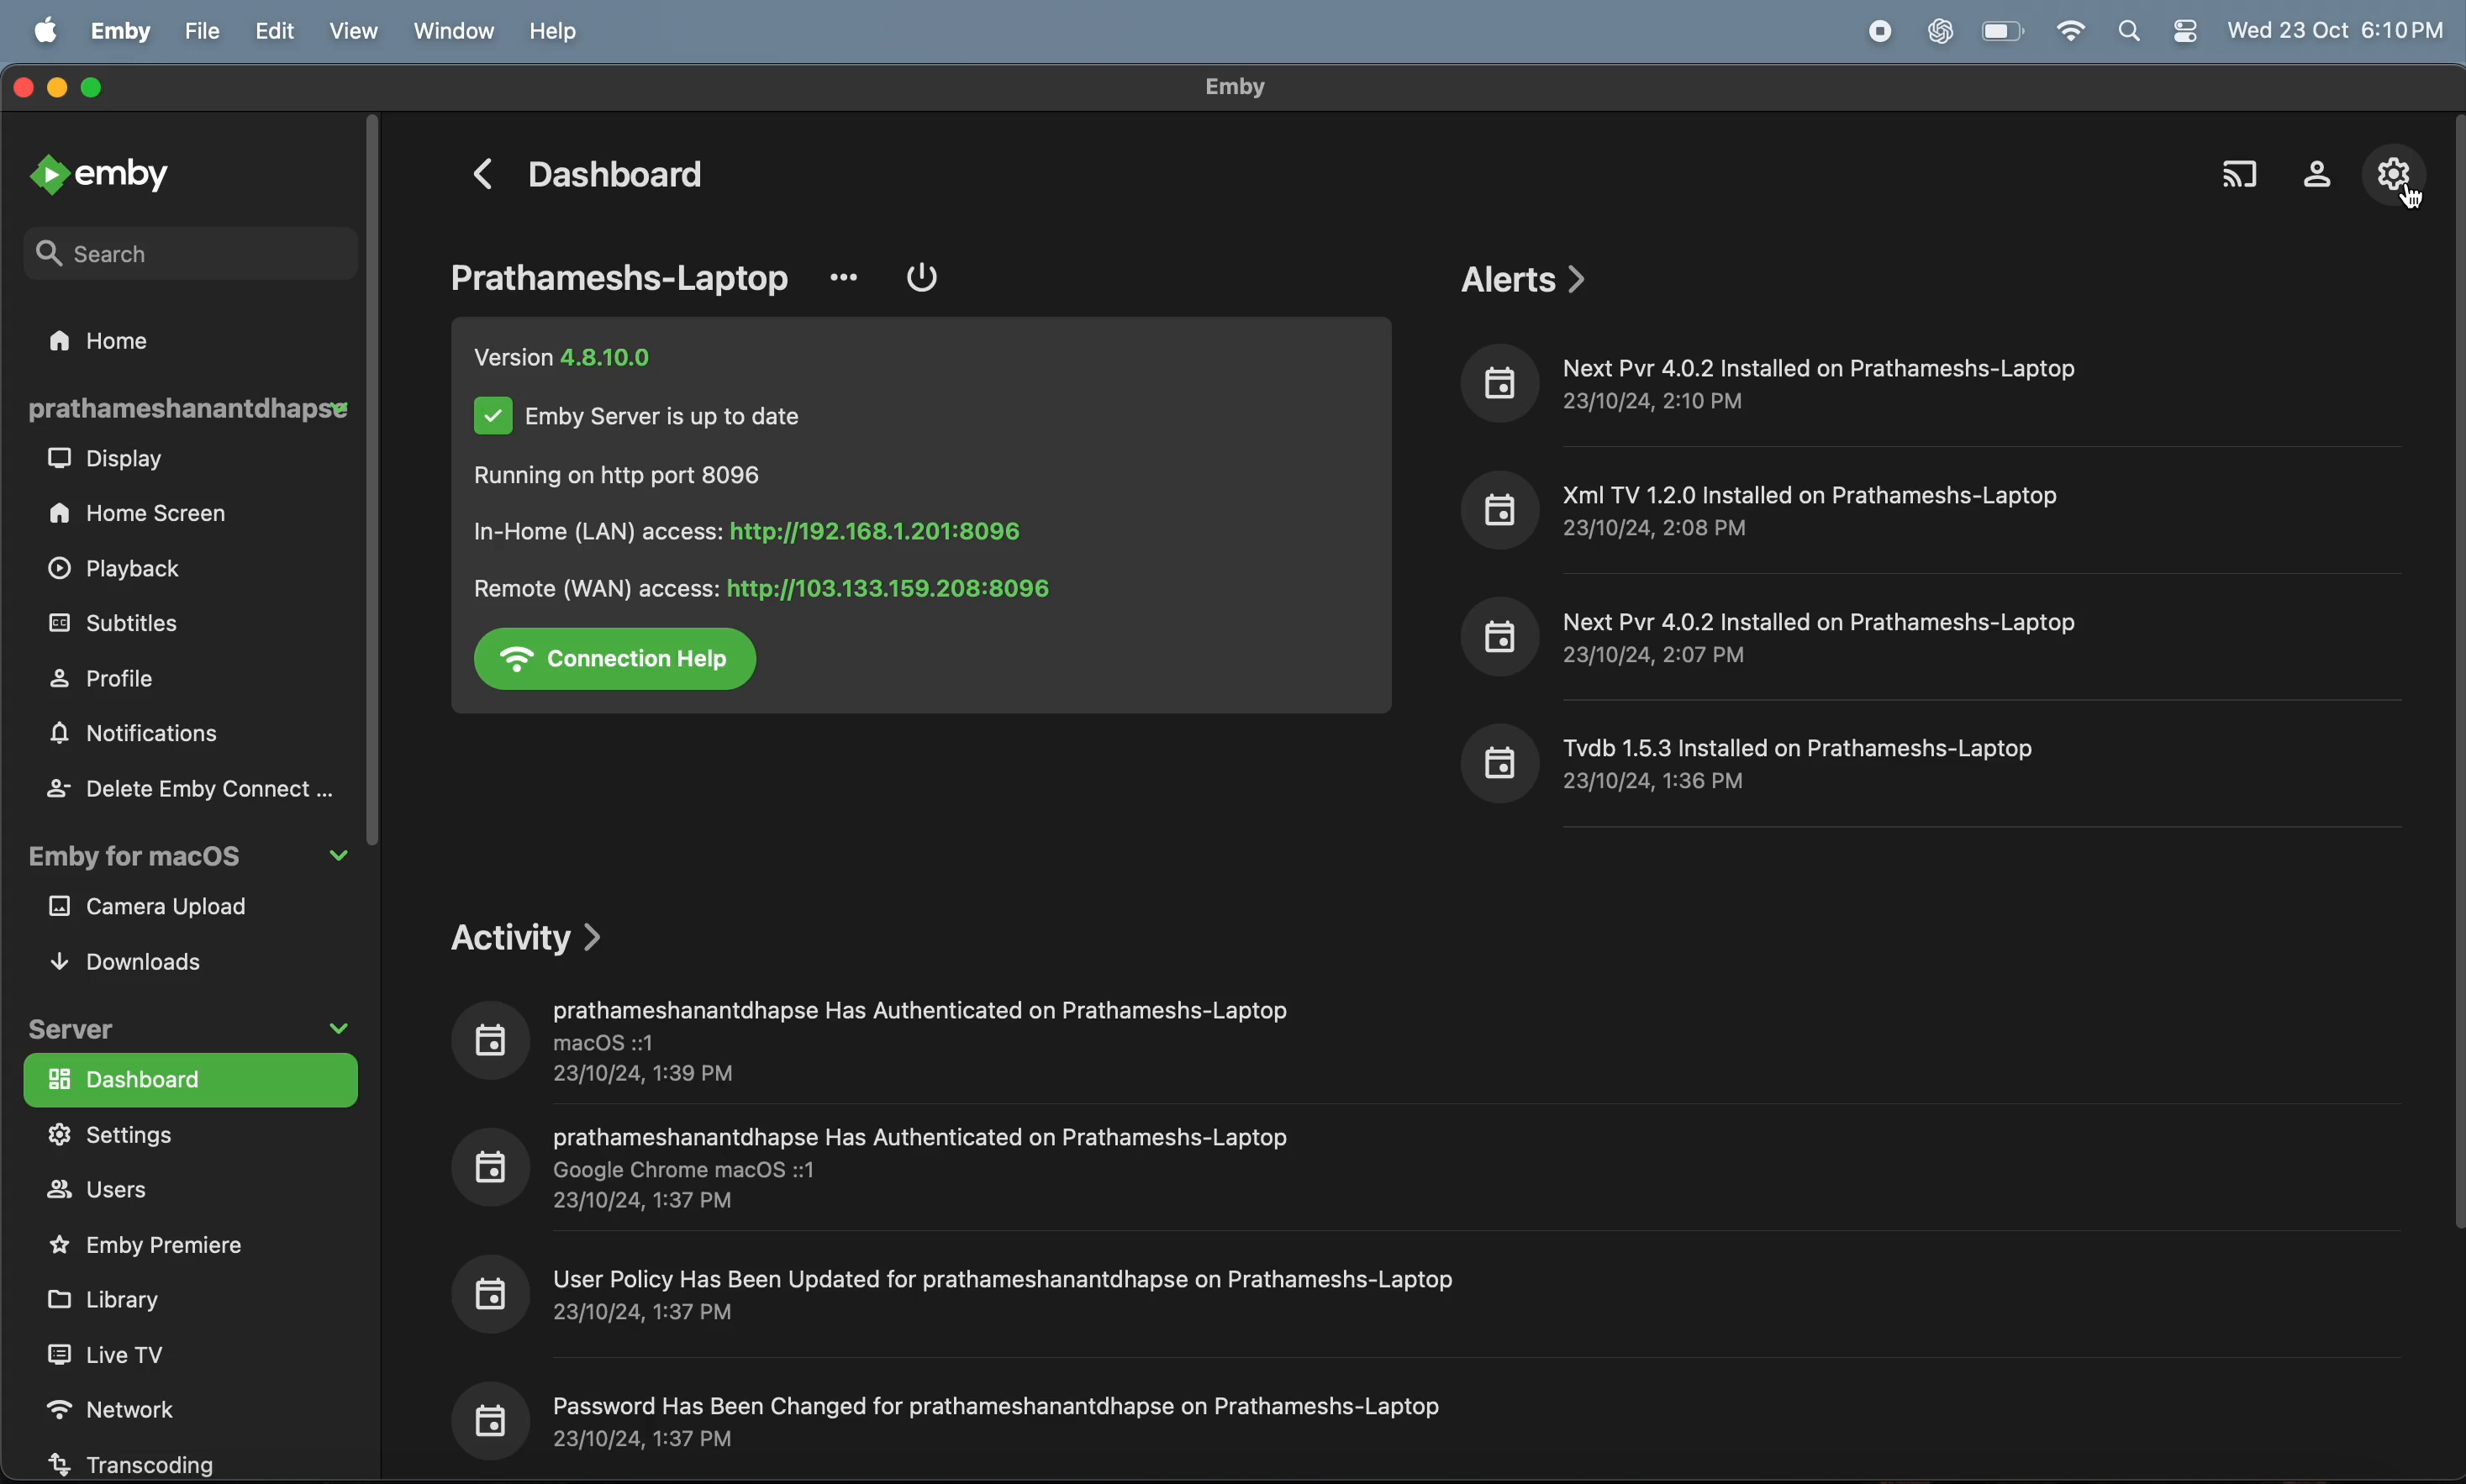 Image resolution: width=2466 pixels, height=1484 pixels. Describe the element at coordinates (634, 416) in the screenshot. I see `Vv Emby Server is up to date` at that location.